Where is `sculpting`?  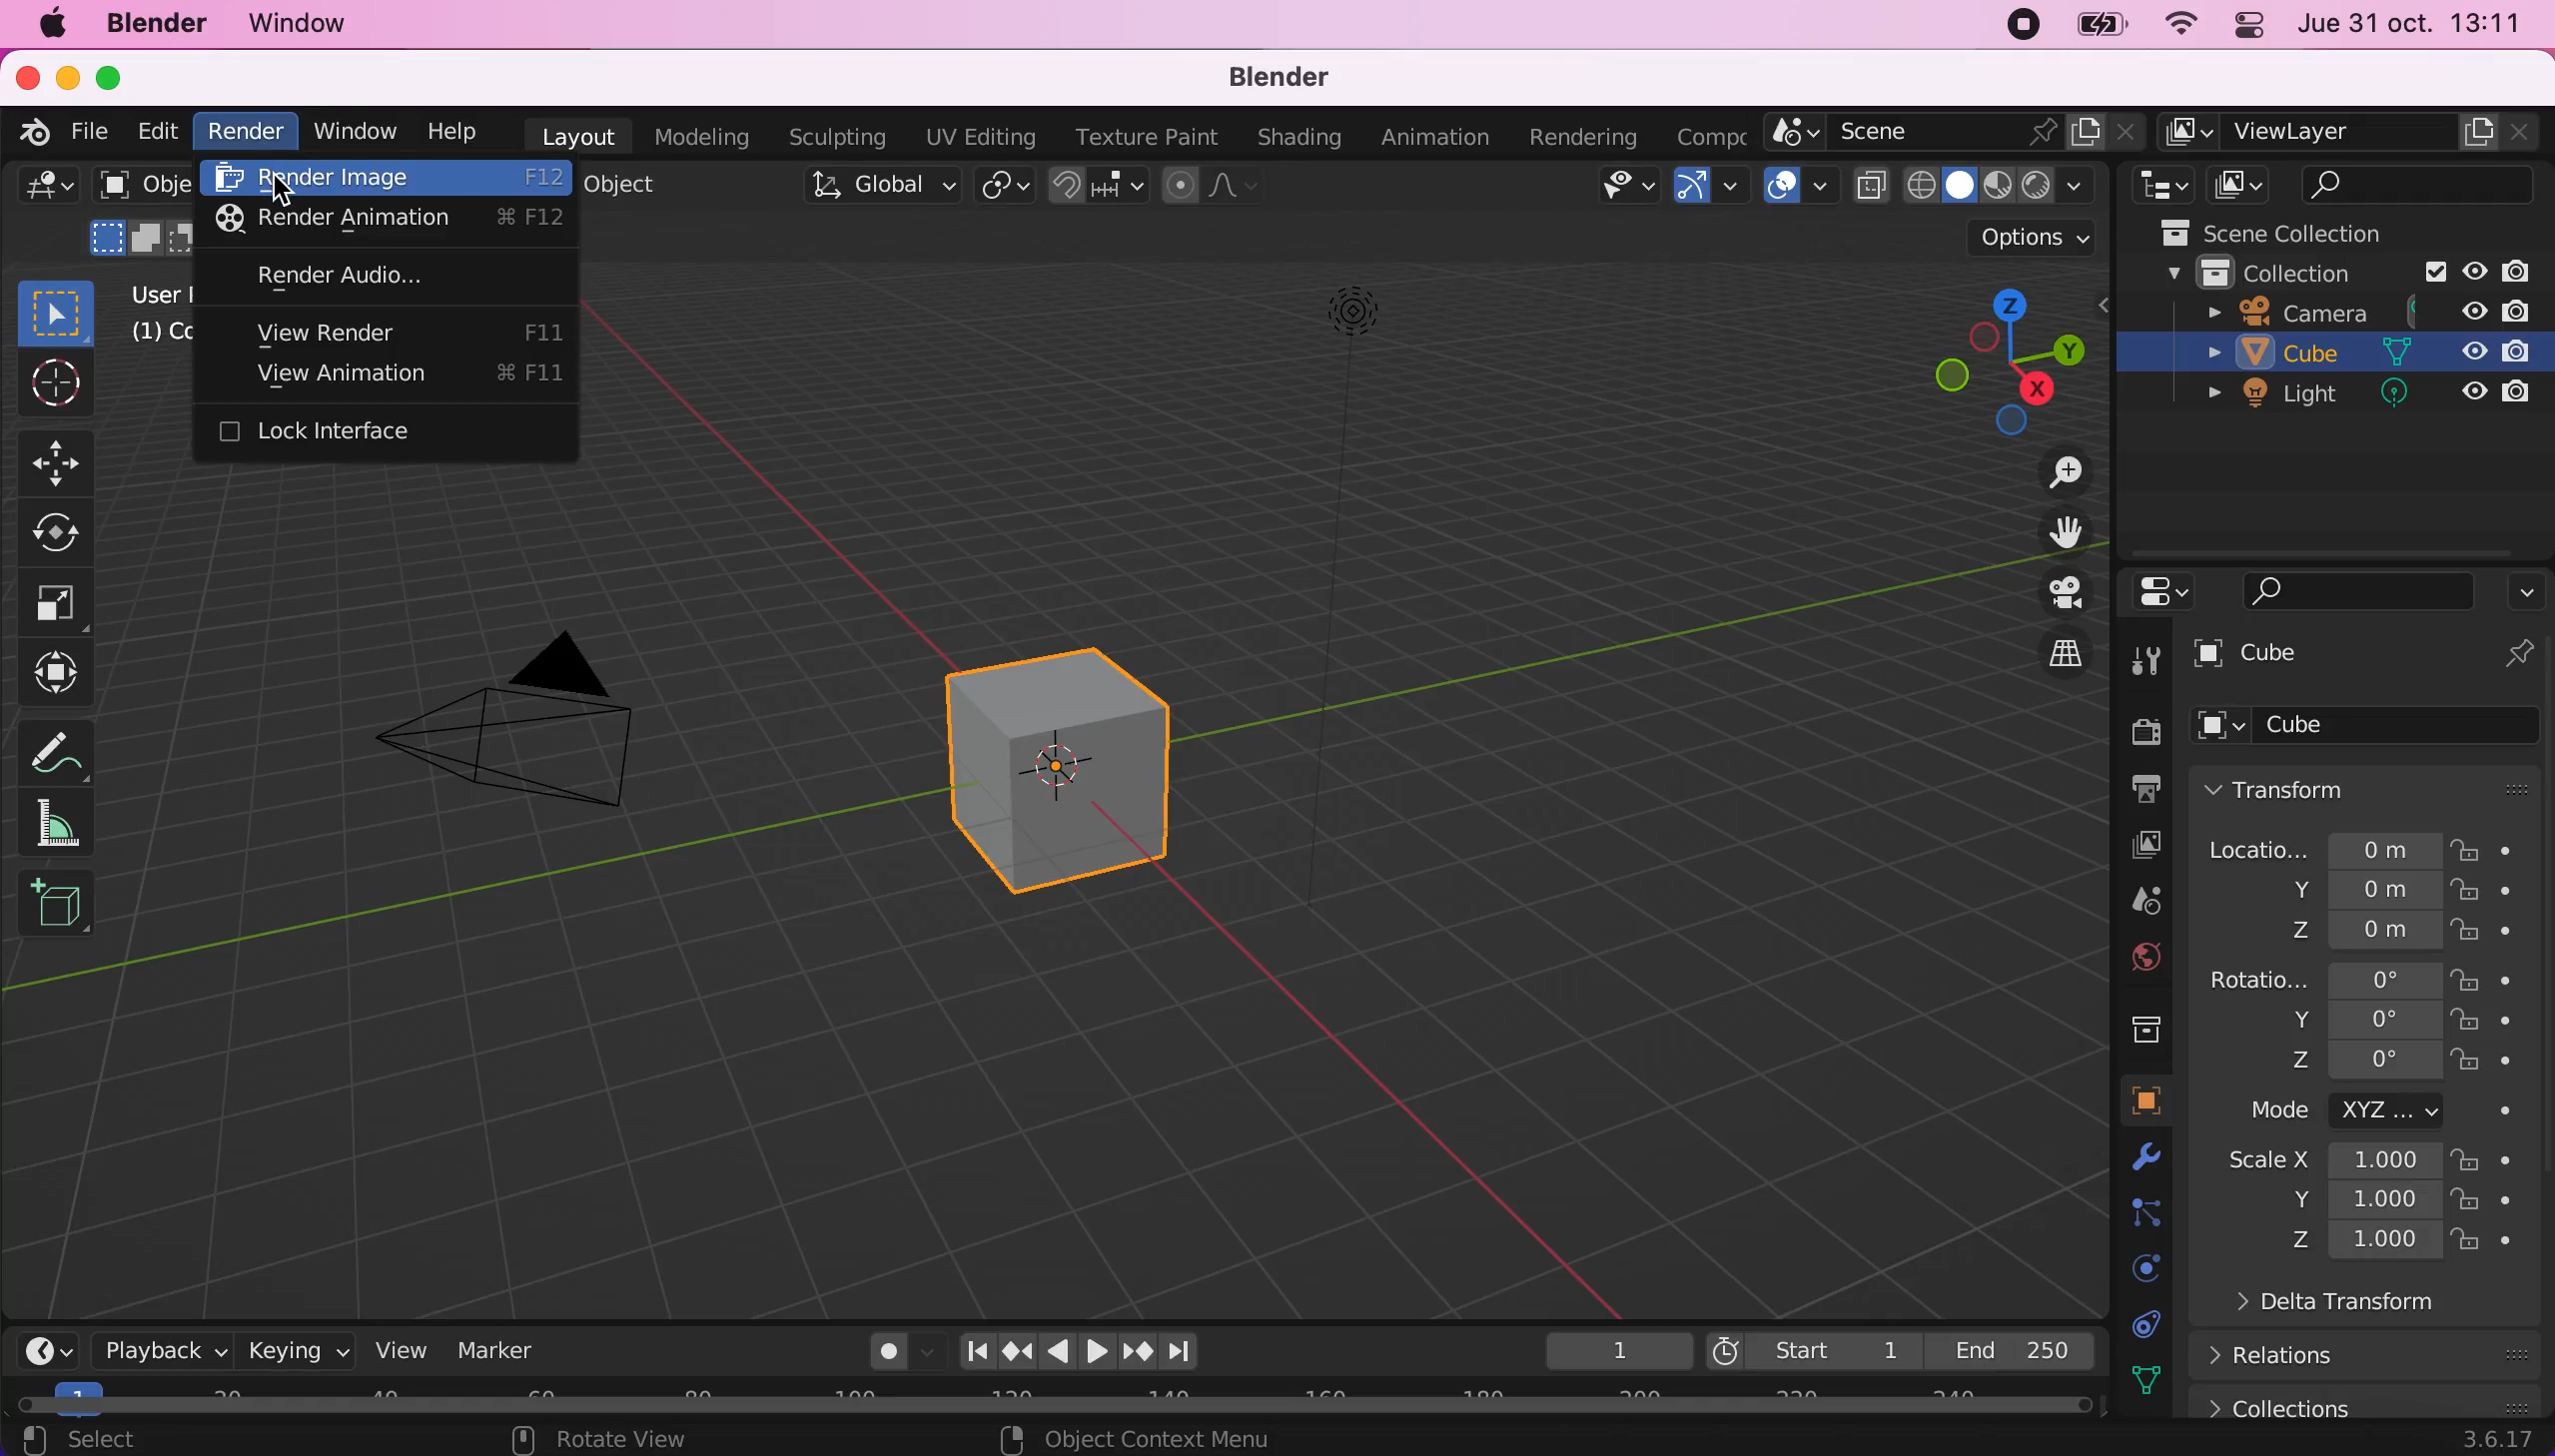 sculpting is located at coordinates (838, 135).